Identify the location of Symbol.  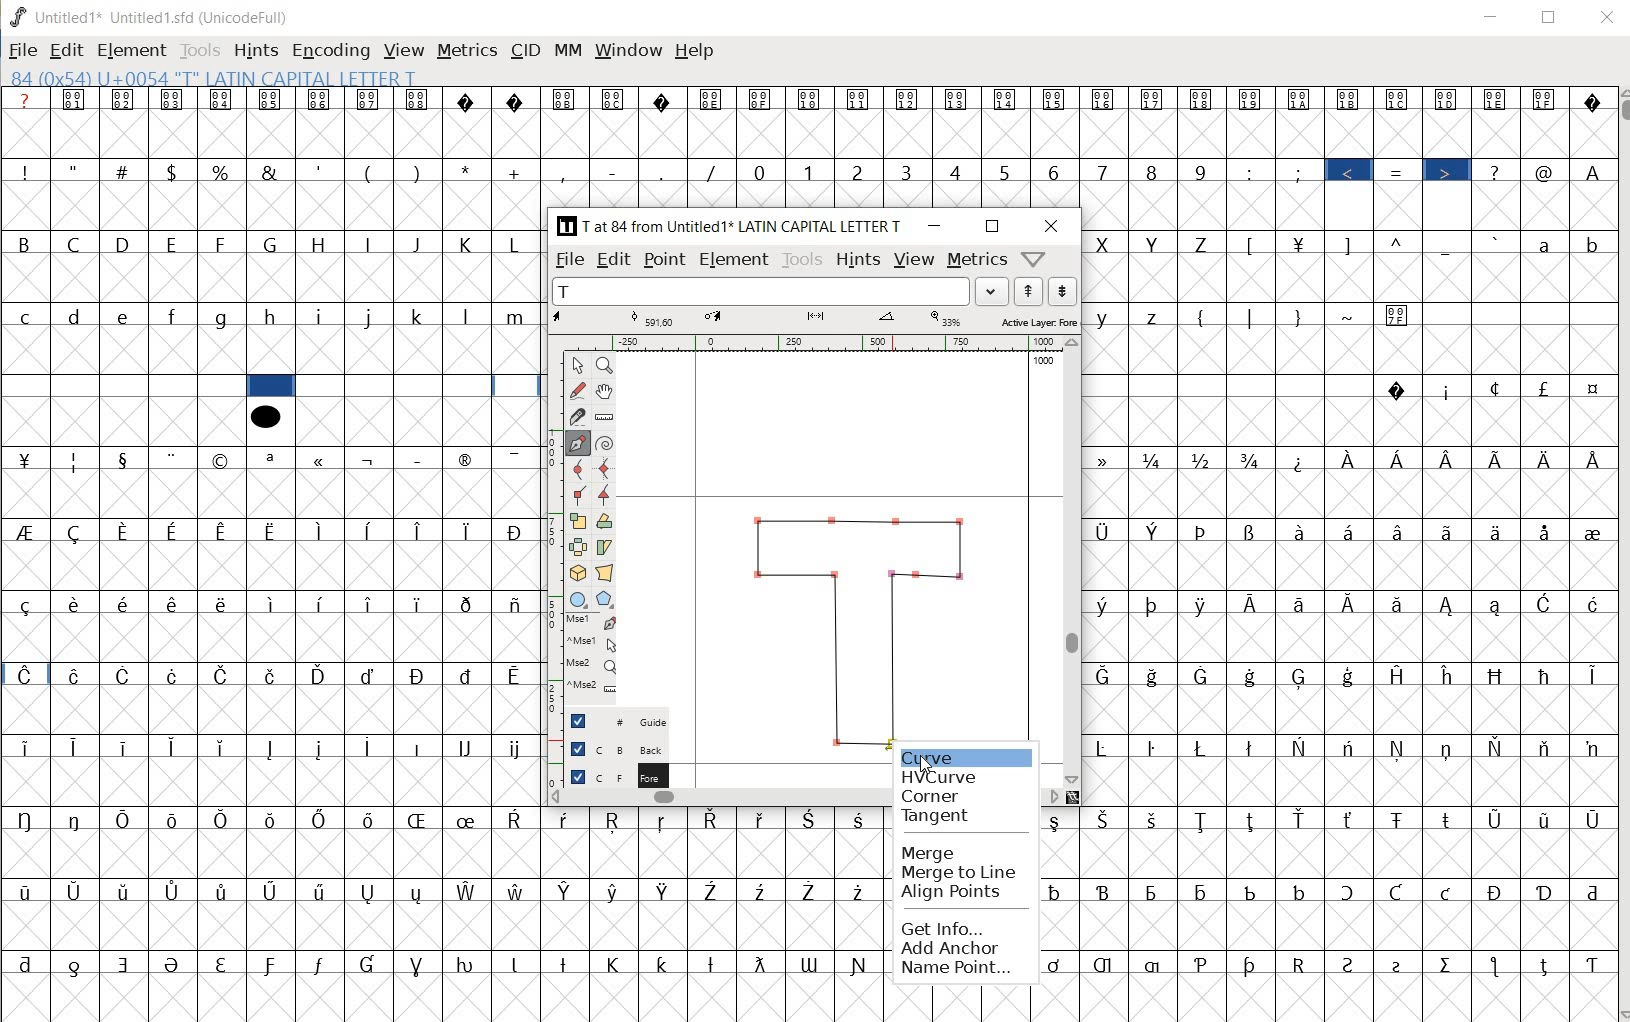
(322, 893).